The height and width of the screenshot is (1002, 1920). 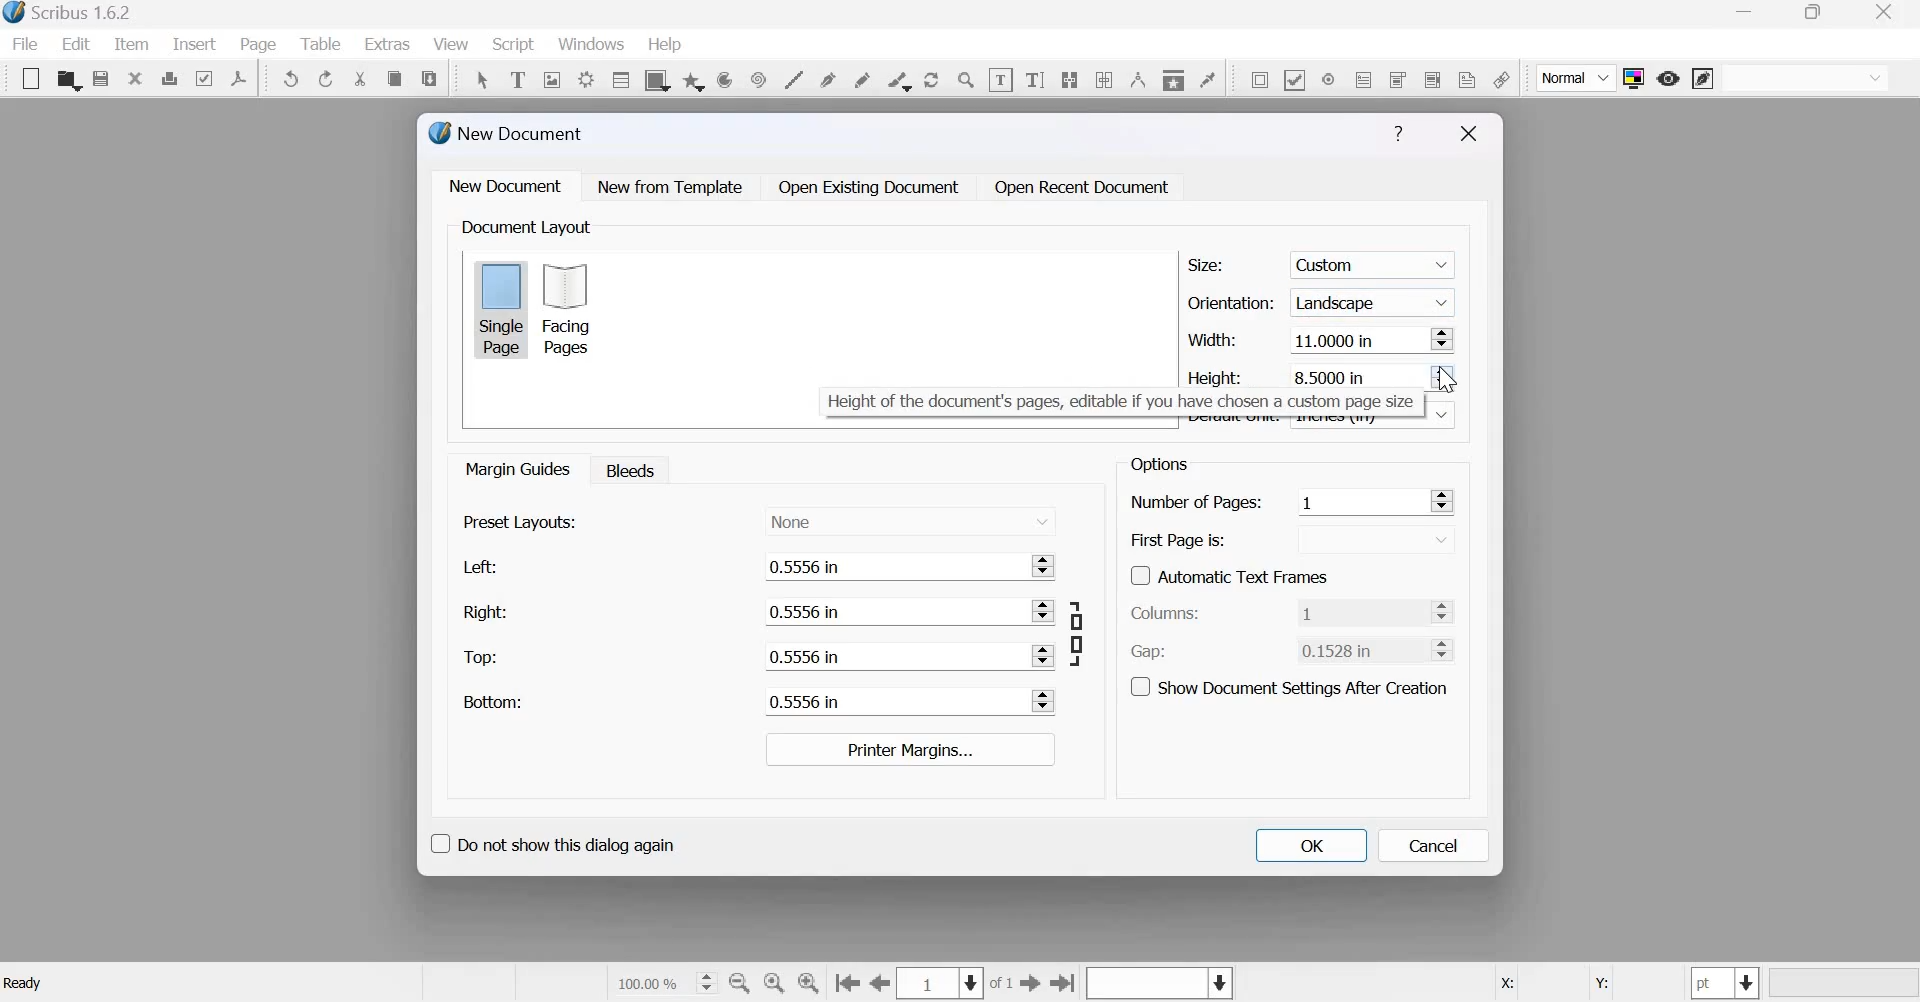 What do you see at coordinates (26, 79) in the screenshot?
I see `New` at bounding box center [26, 79].